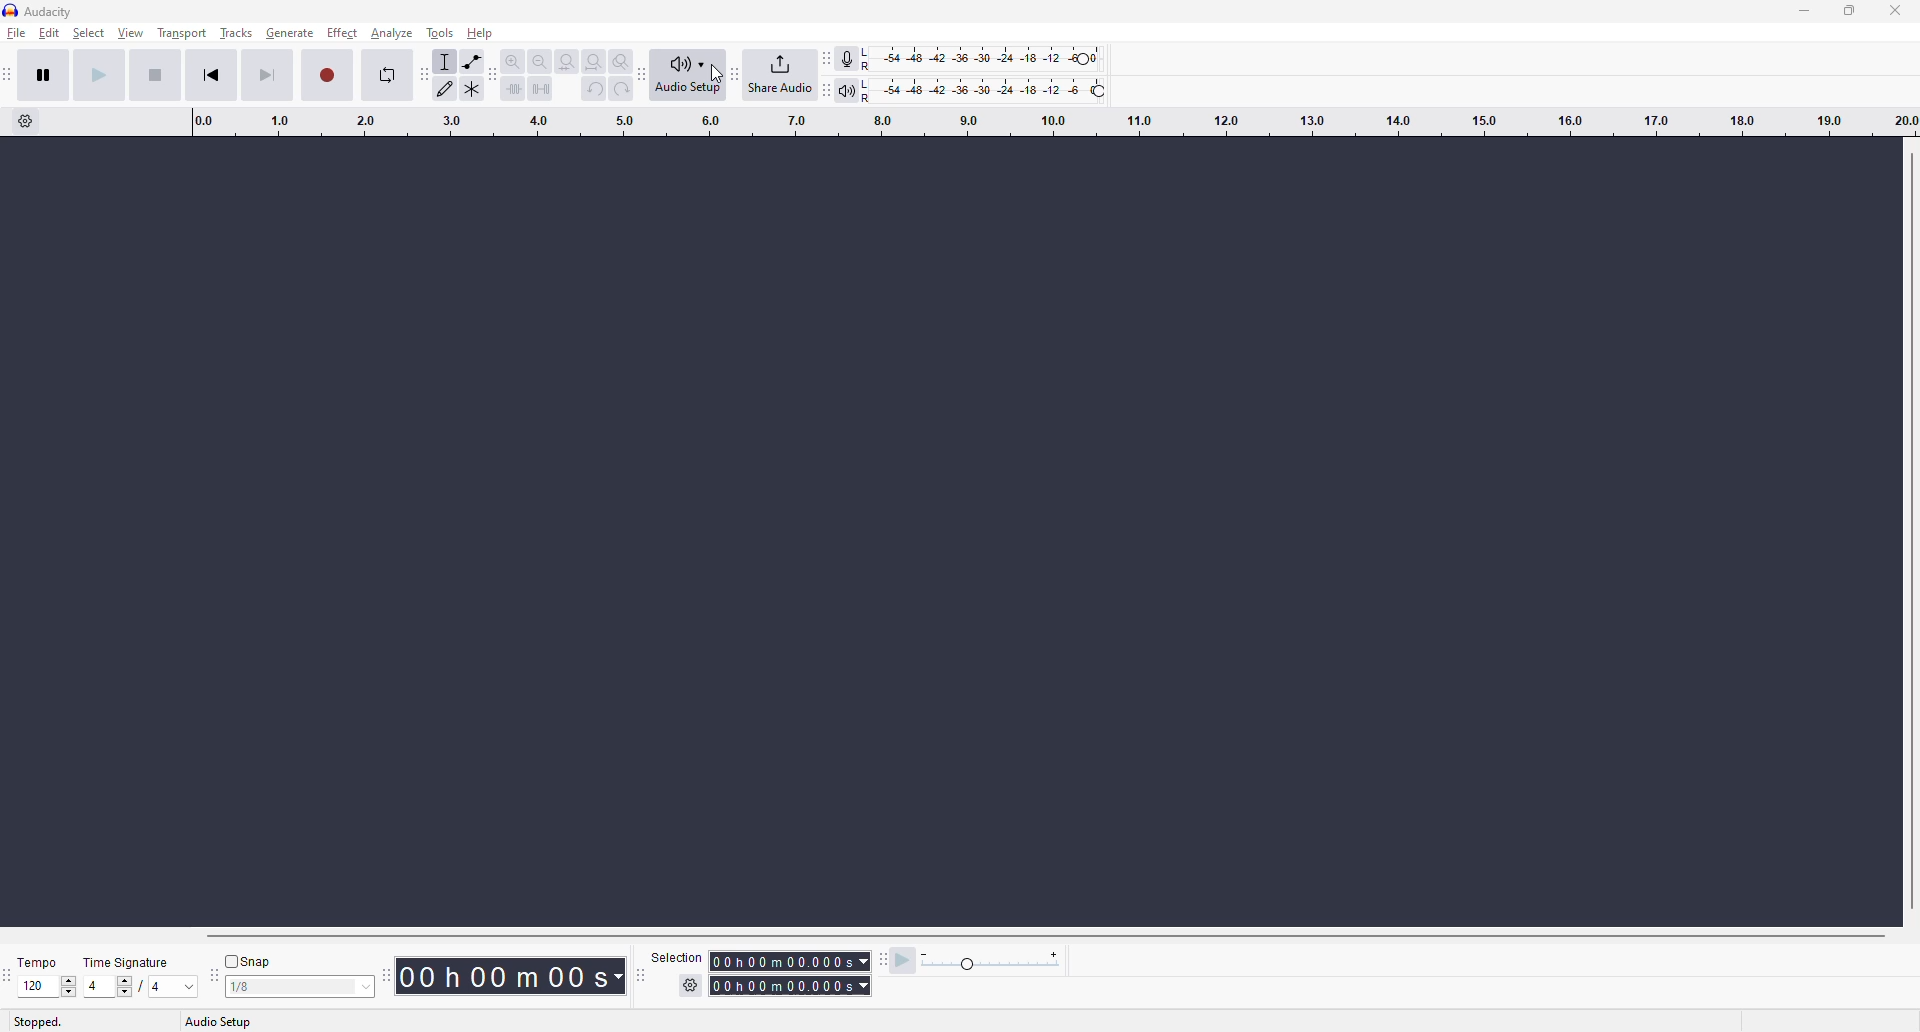  I want to click on audacity, so click(42, 10).